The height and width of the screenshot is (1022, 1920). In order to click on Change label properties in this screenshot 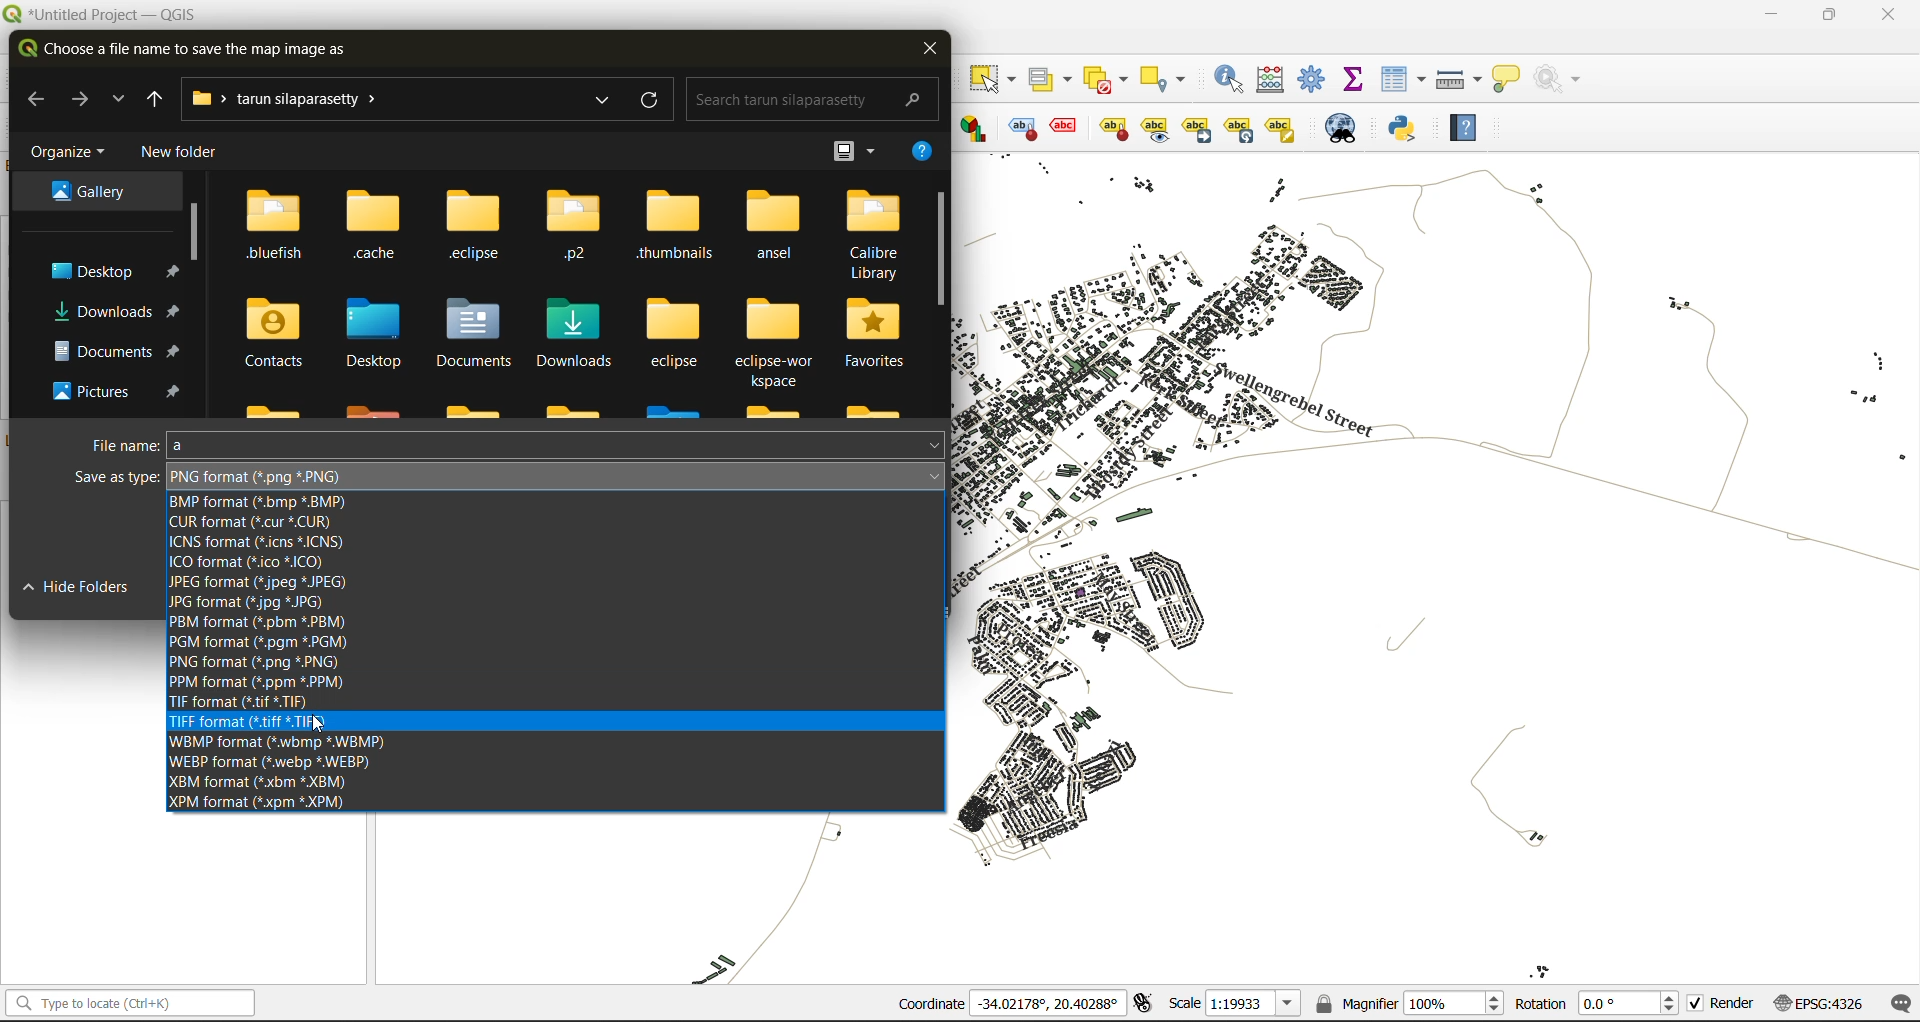, I will do `click(1281, 127)`.